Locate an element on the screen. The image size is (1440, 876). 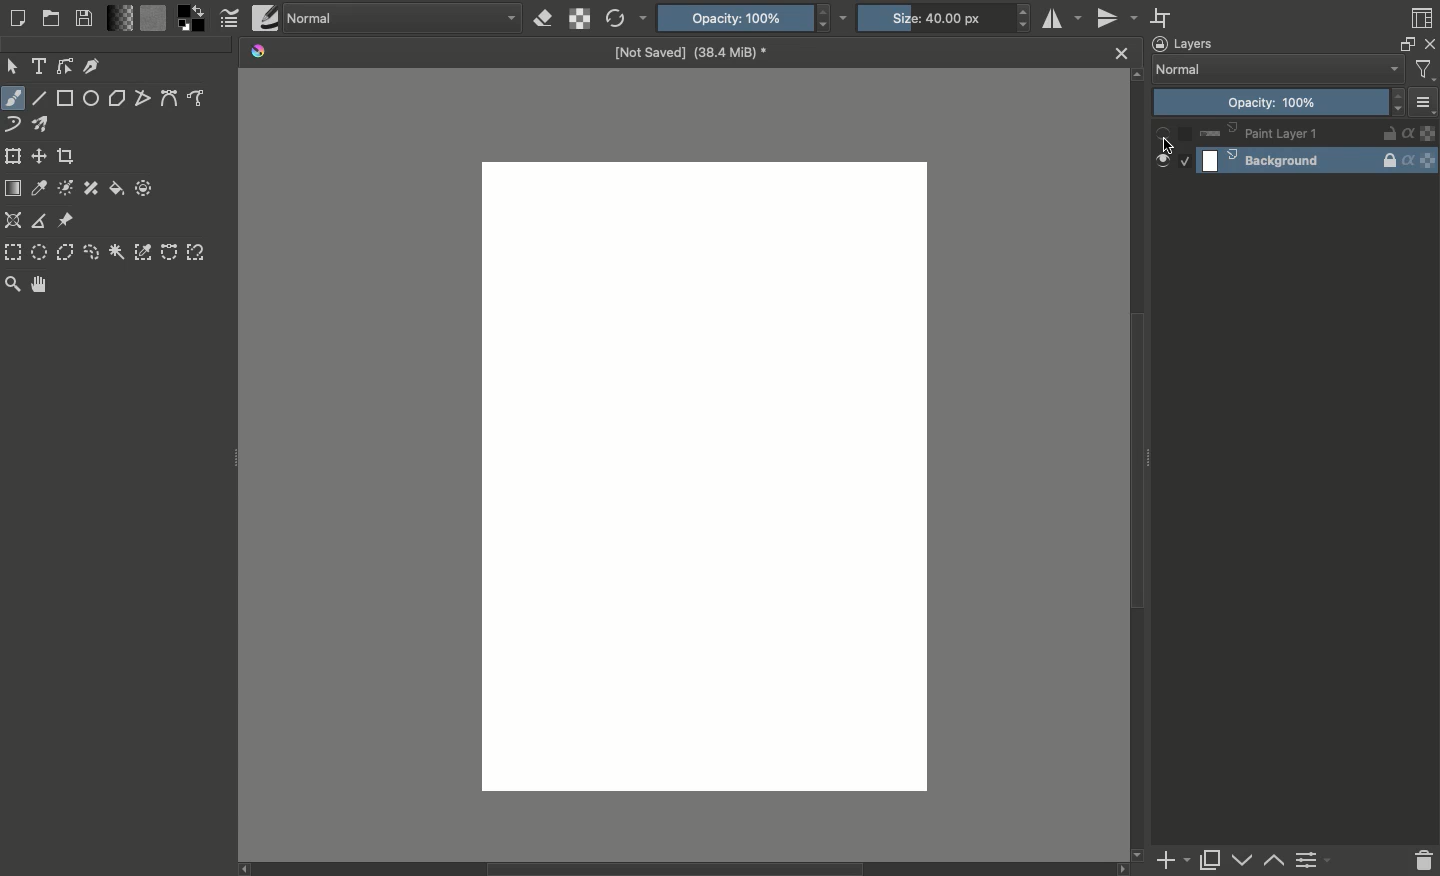
Select is located at coordinates (1186, 160).